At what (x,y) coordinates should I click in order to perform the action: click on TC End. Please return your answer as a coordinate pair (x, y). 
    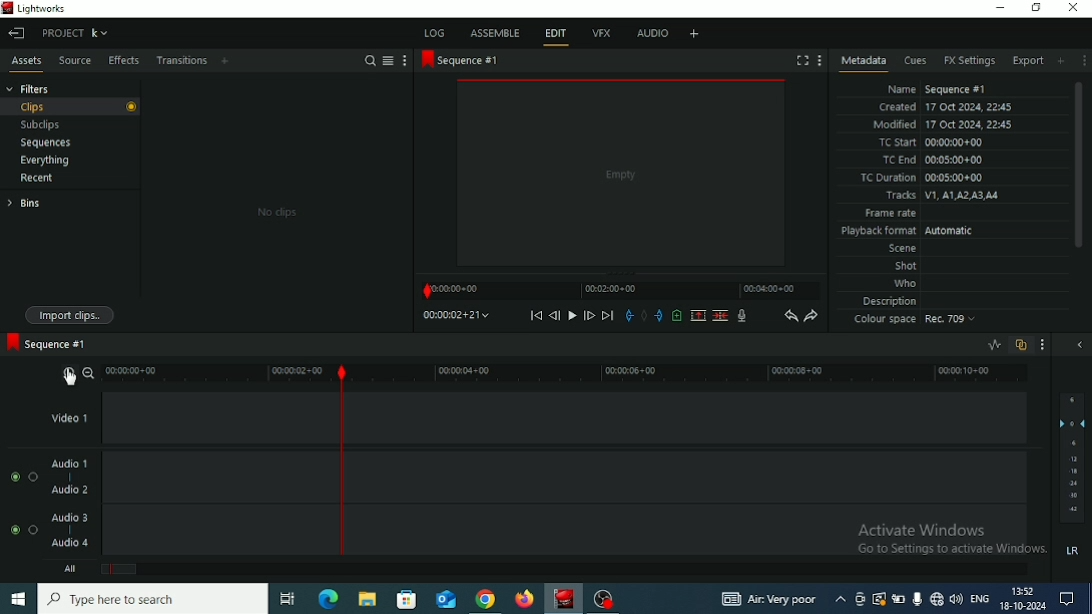
    Looking at the image, I should click on (934, 161).